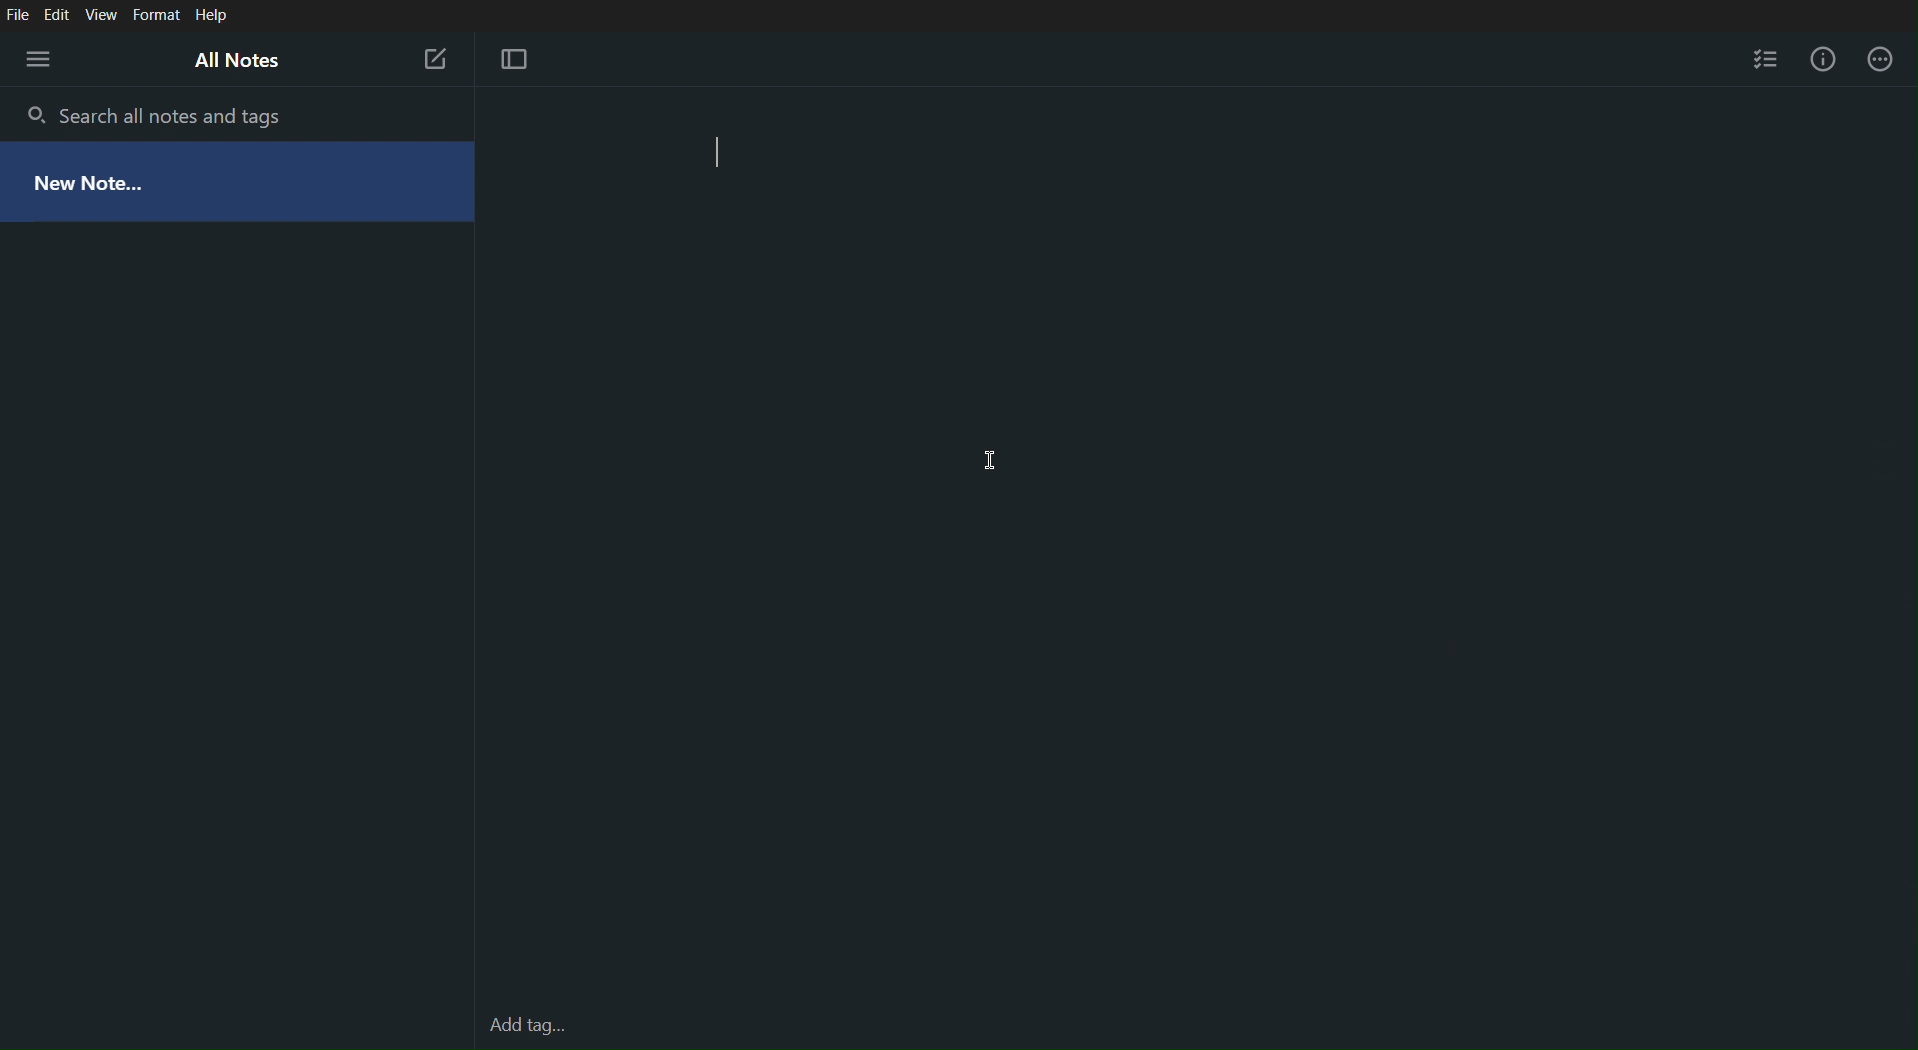 This screenshot has width=1918, height=1050. What do you see at coordinates (432, 56) in the screenshot?
I see `New Note` at bounding box center [432, 56].